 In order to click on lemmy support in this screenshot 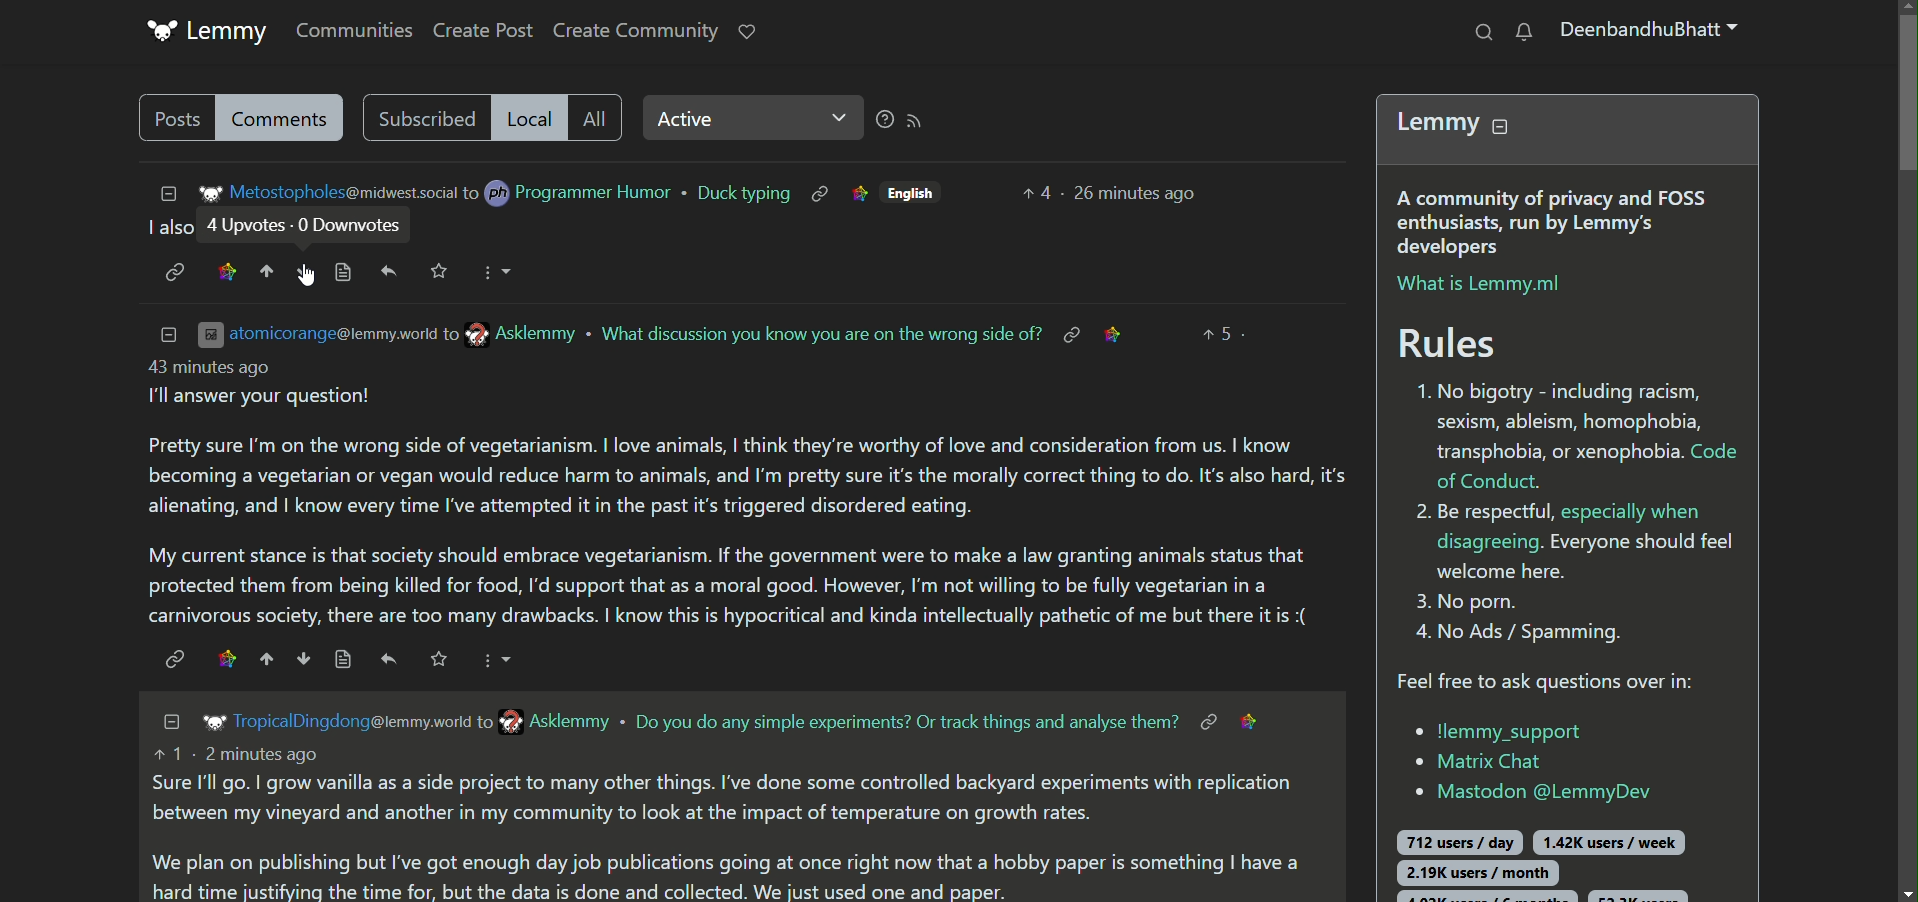, I will do `click(1499, 730)`.